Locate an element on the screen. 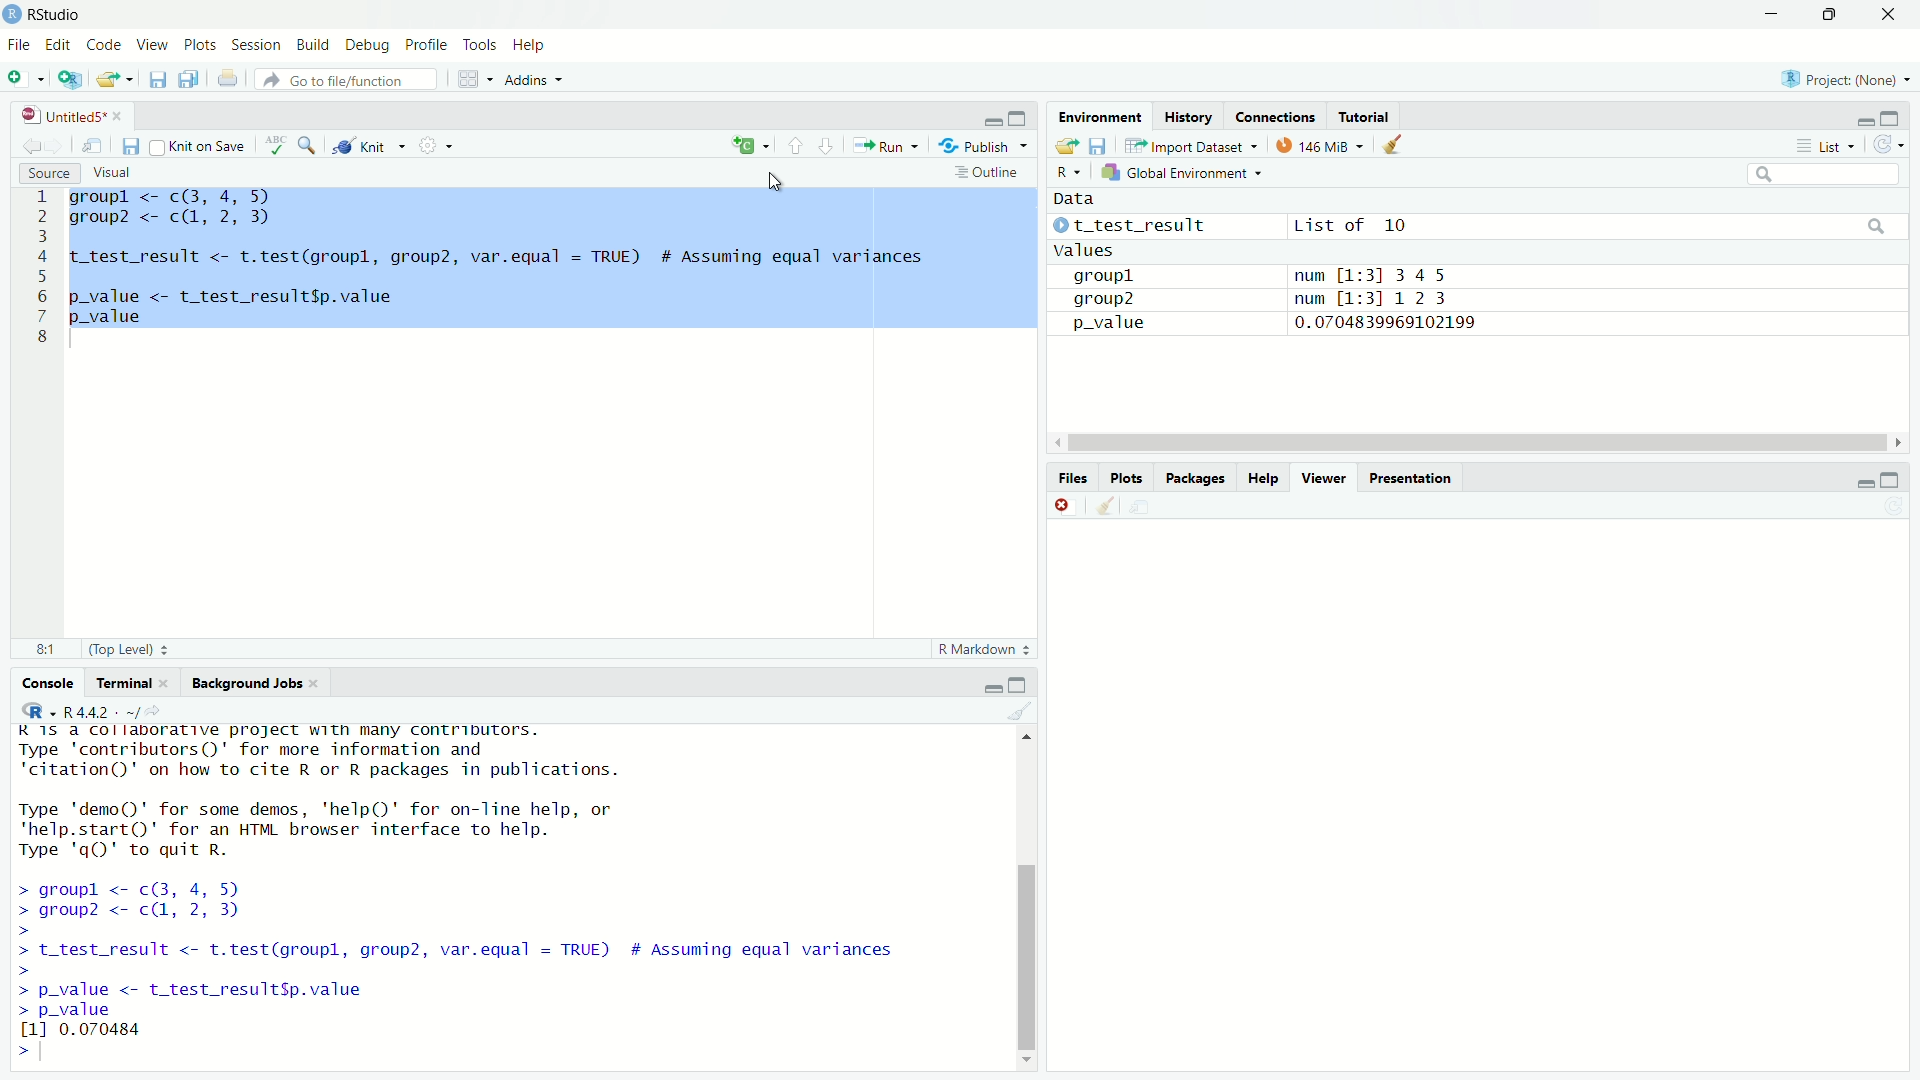 The image size is (1920, 1080). search is located at coordinates (1876, 223).